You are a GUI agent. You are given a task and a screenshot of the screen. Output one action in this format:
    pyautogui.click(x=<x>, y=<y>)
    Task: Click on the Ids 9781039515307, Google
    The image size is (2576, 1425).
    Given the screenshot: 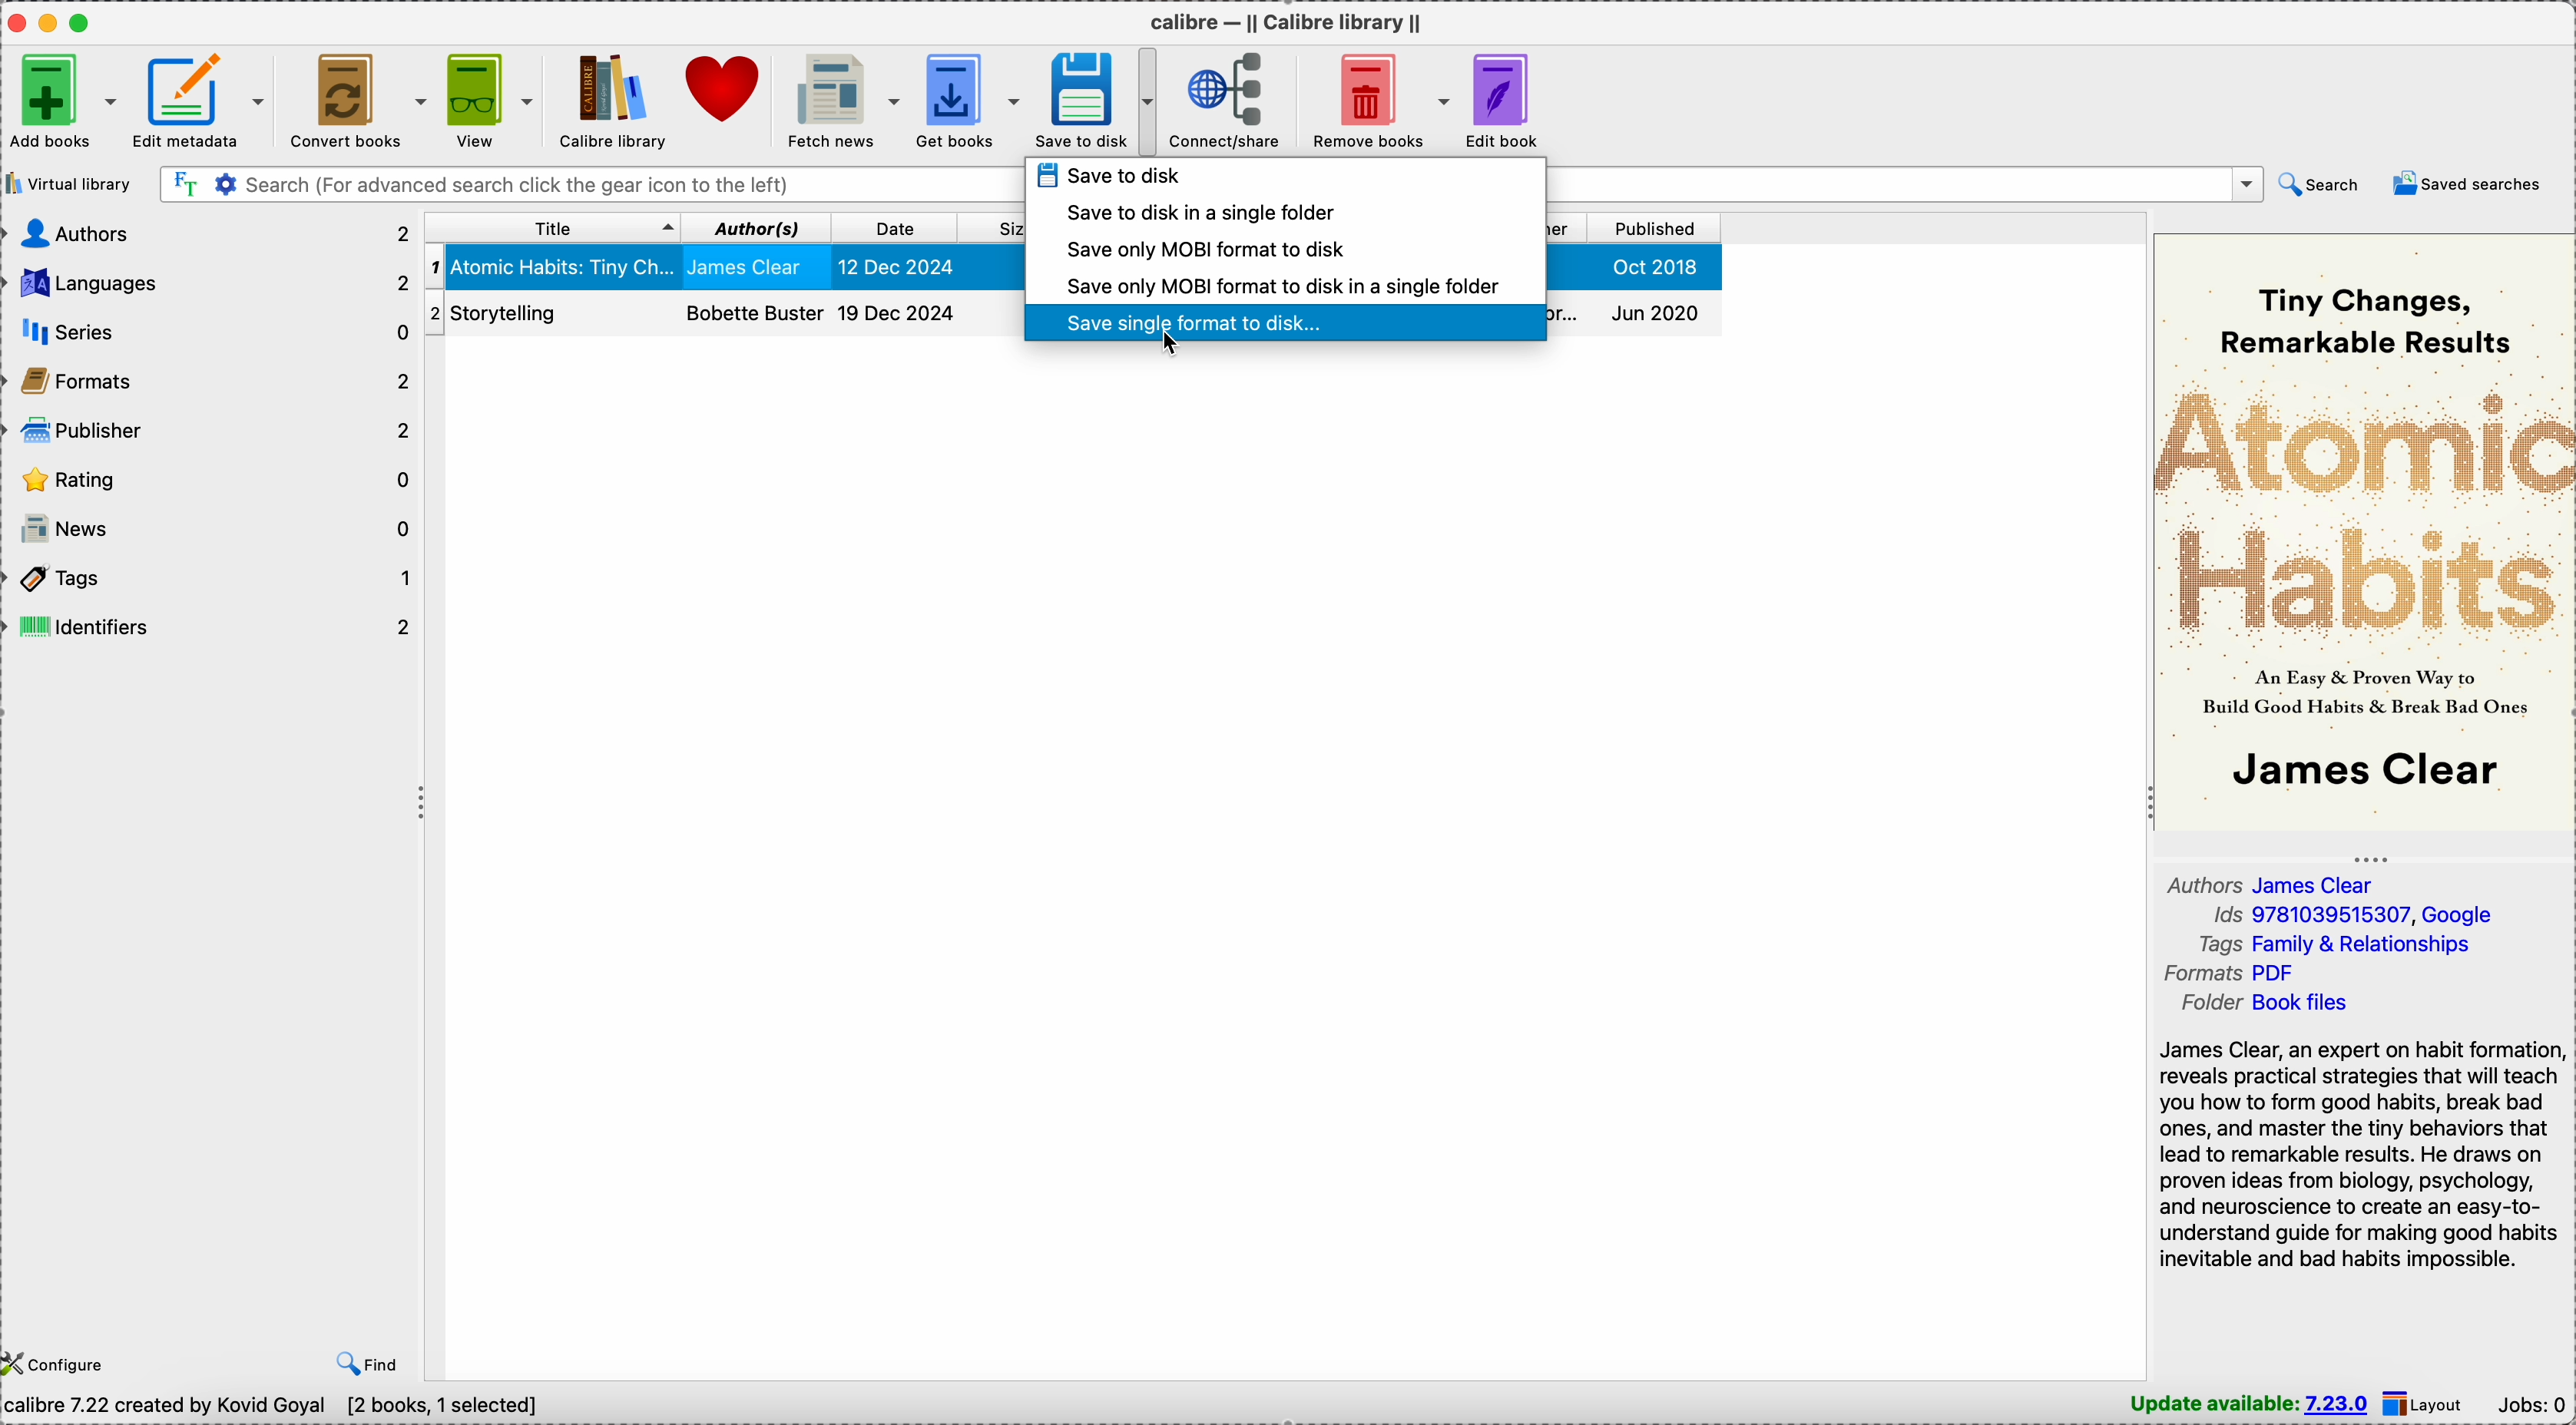 What is the action you would take?
    pyautogui.click(x=2354, y=915)
    